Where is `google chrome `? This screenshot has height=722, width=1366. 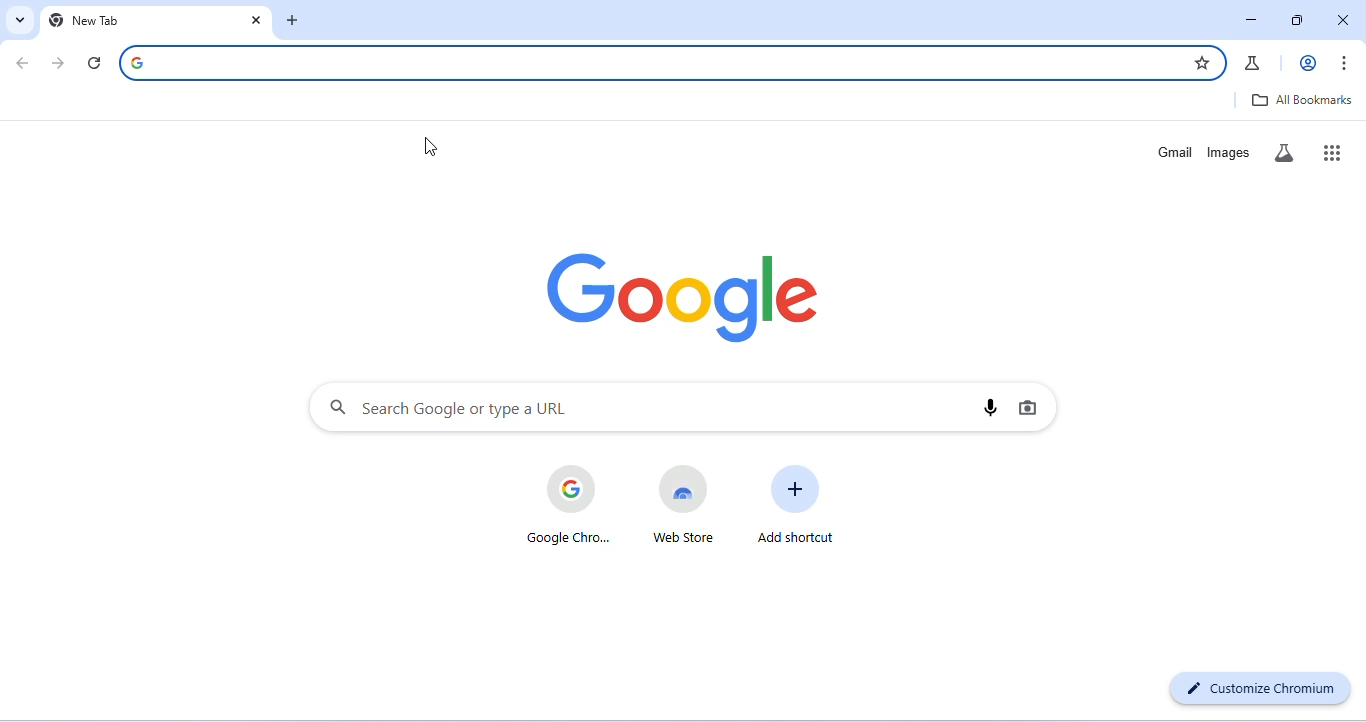 google chrome  is located at coordinates (568, 504).